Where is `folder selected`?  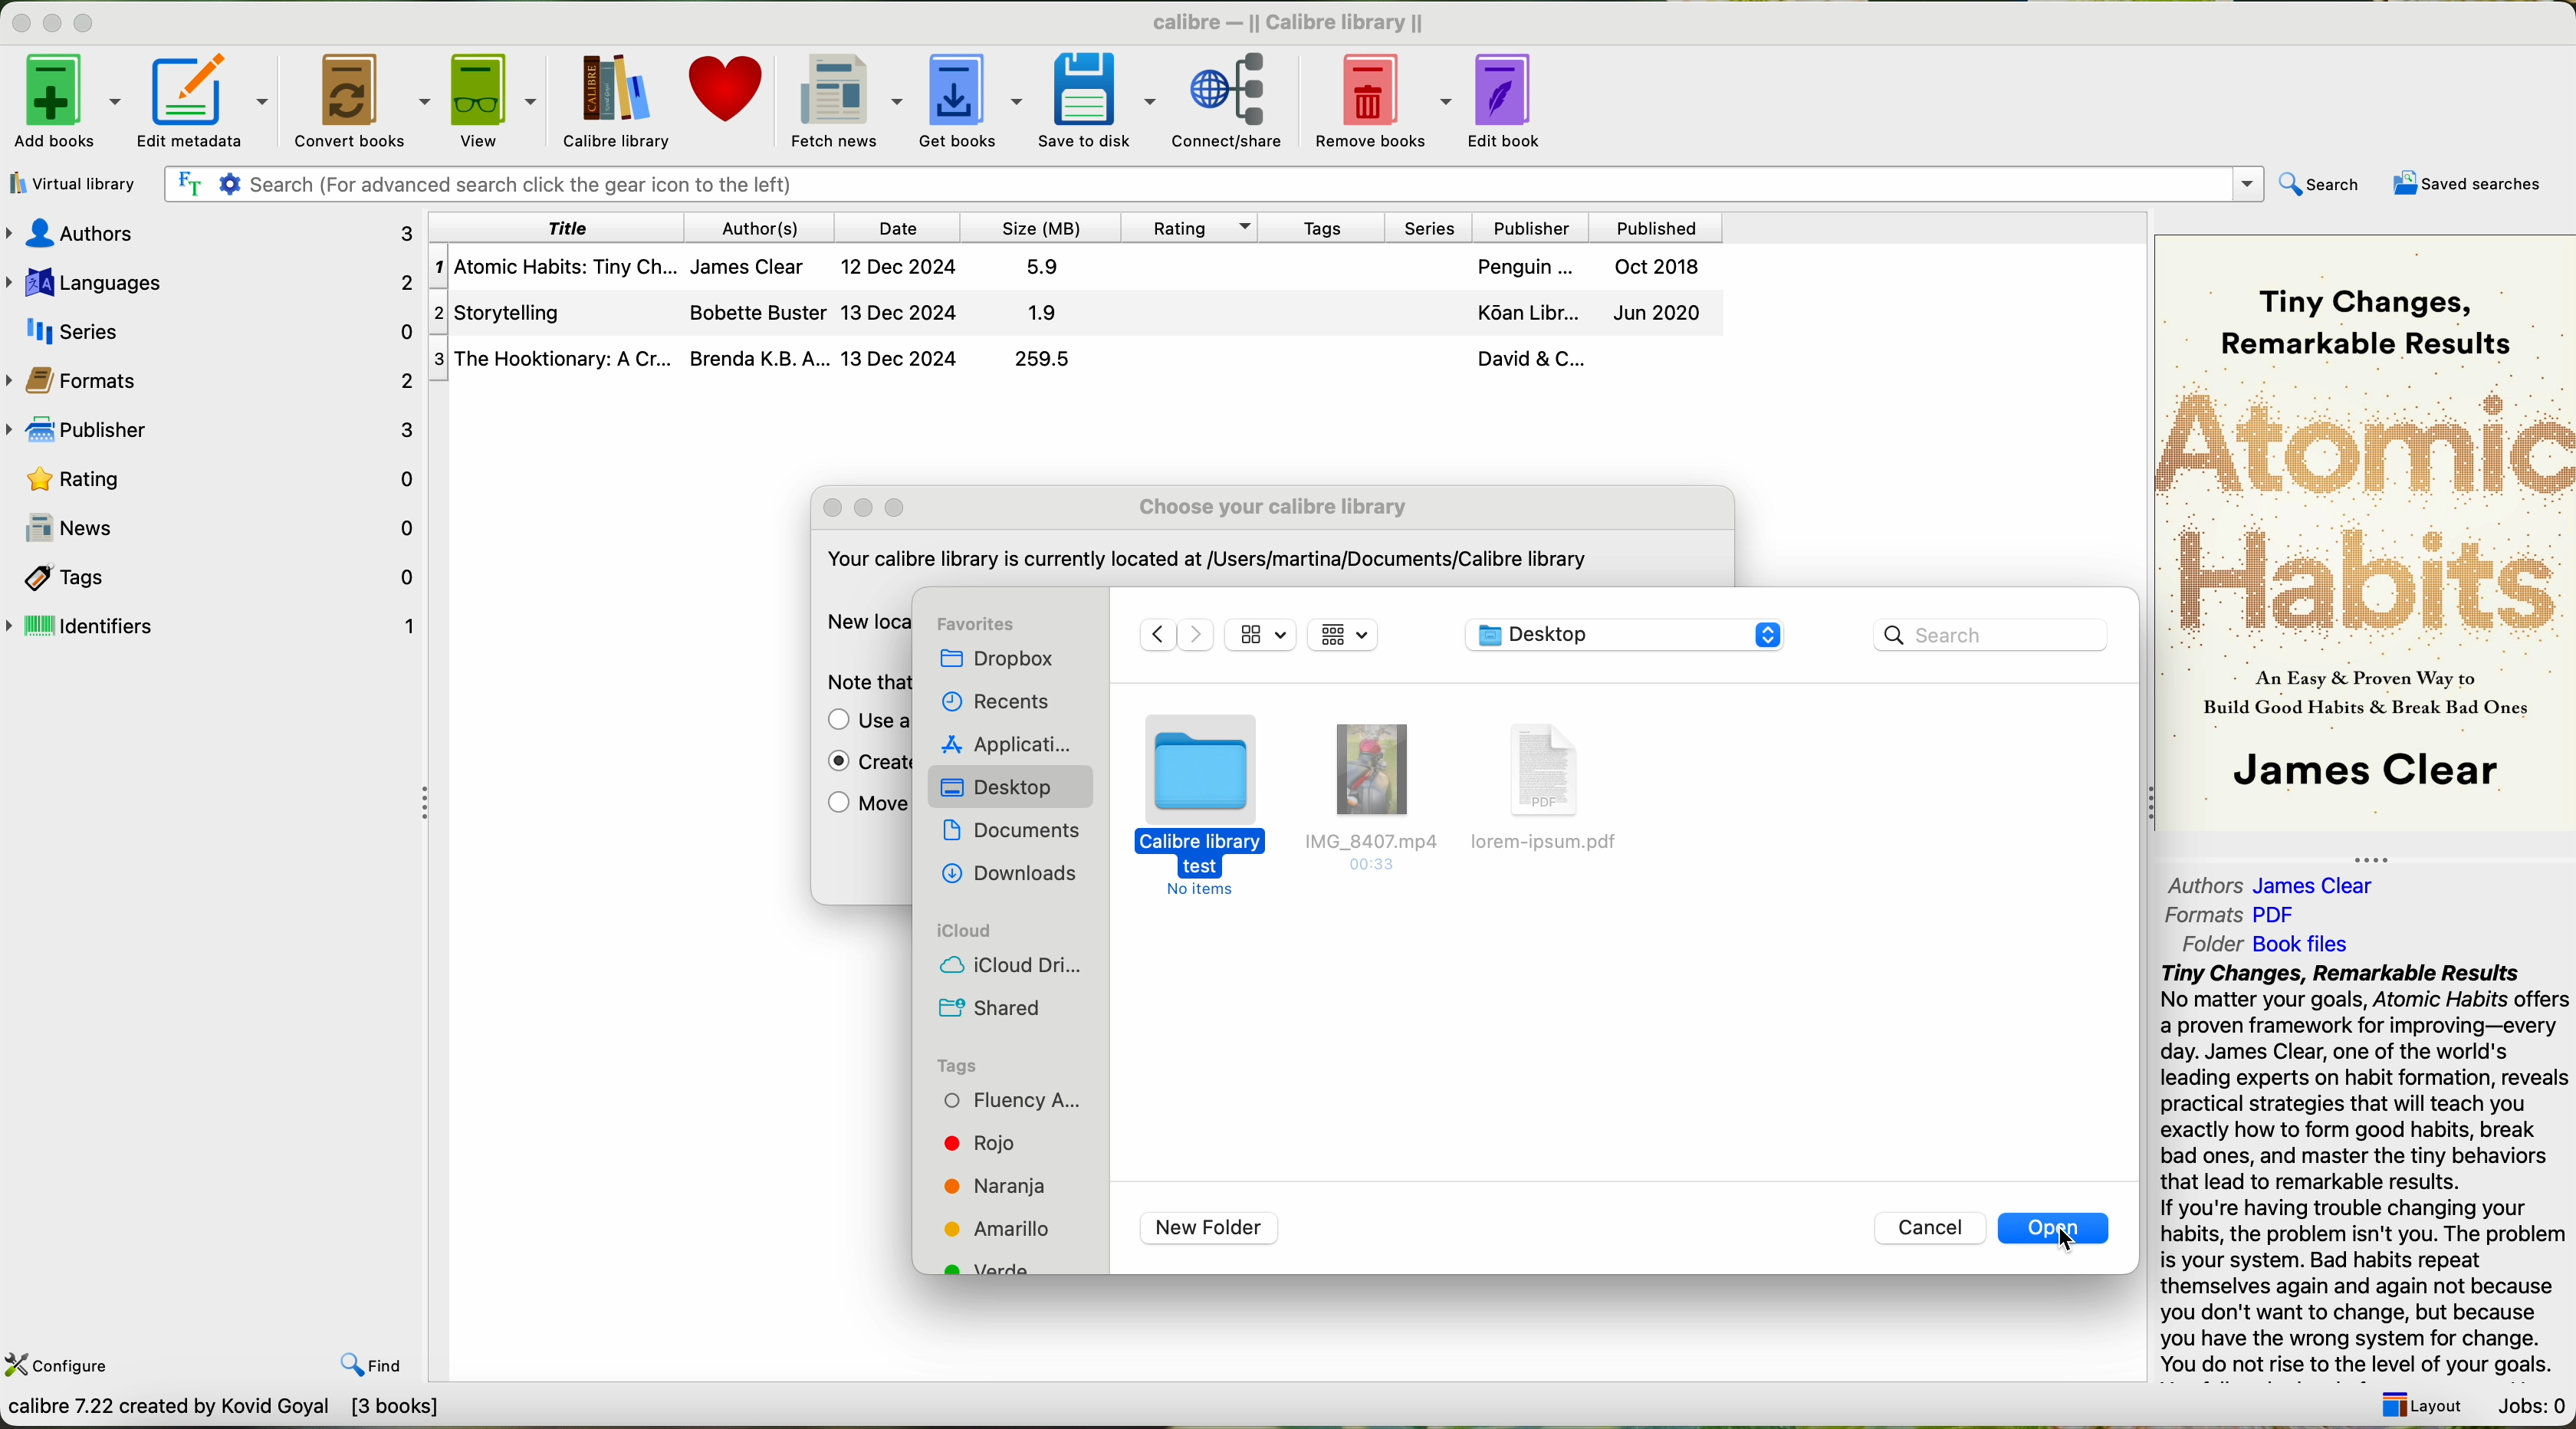 folder selected is located at coordinates (1199, 810).